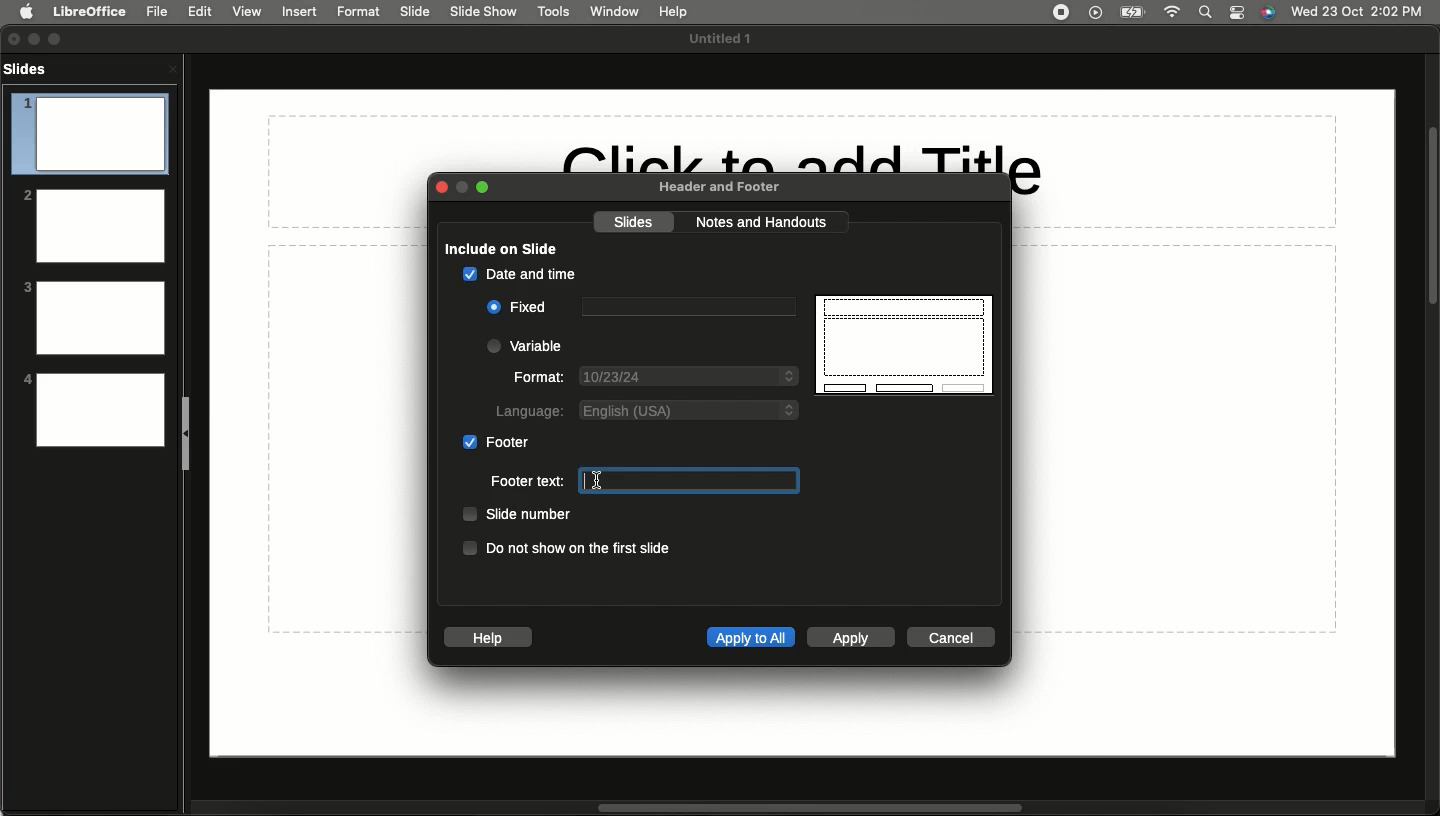 The height and width of the screenshot is (816, 1440). Describe the element at coordinates (690, 409) in the screenshot. I see `English` at that location.